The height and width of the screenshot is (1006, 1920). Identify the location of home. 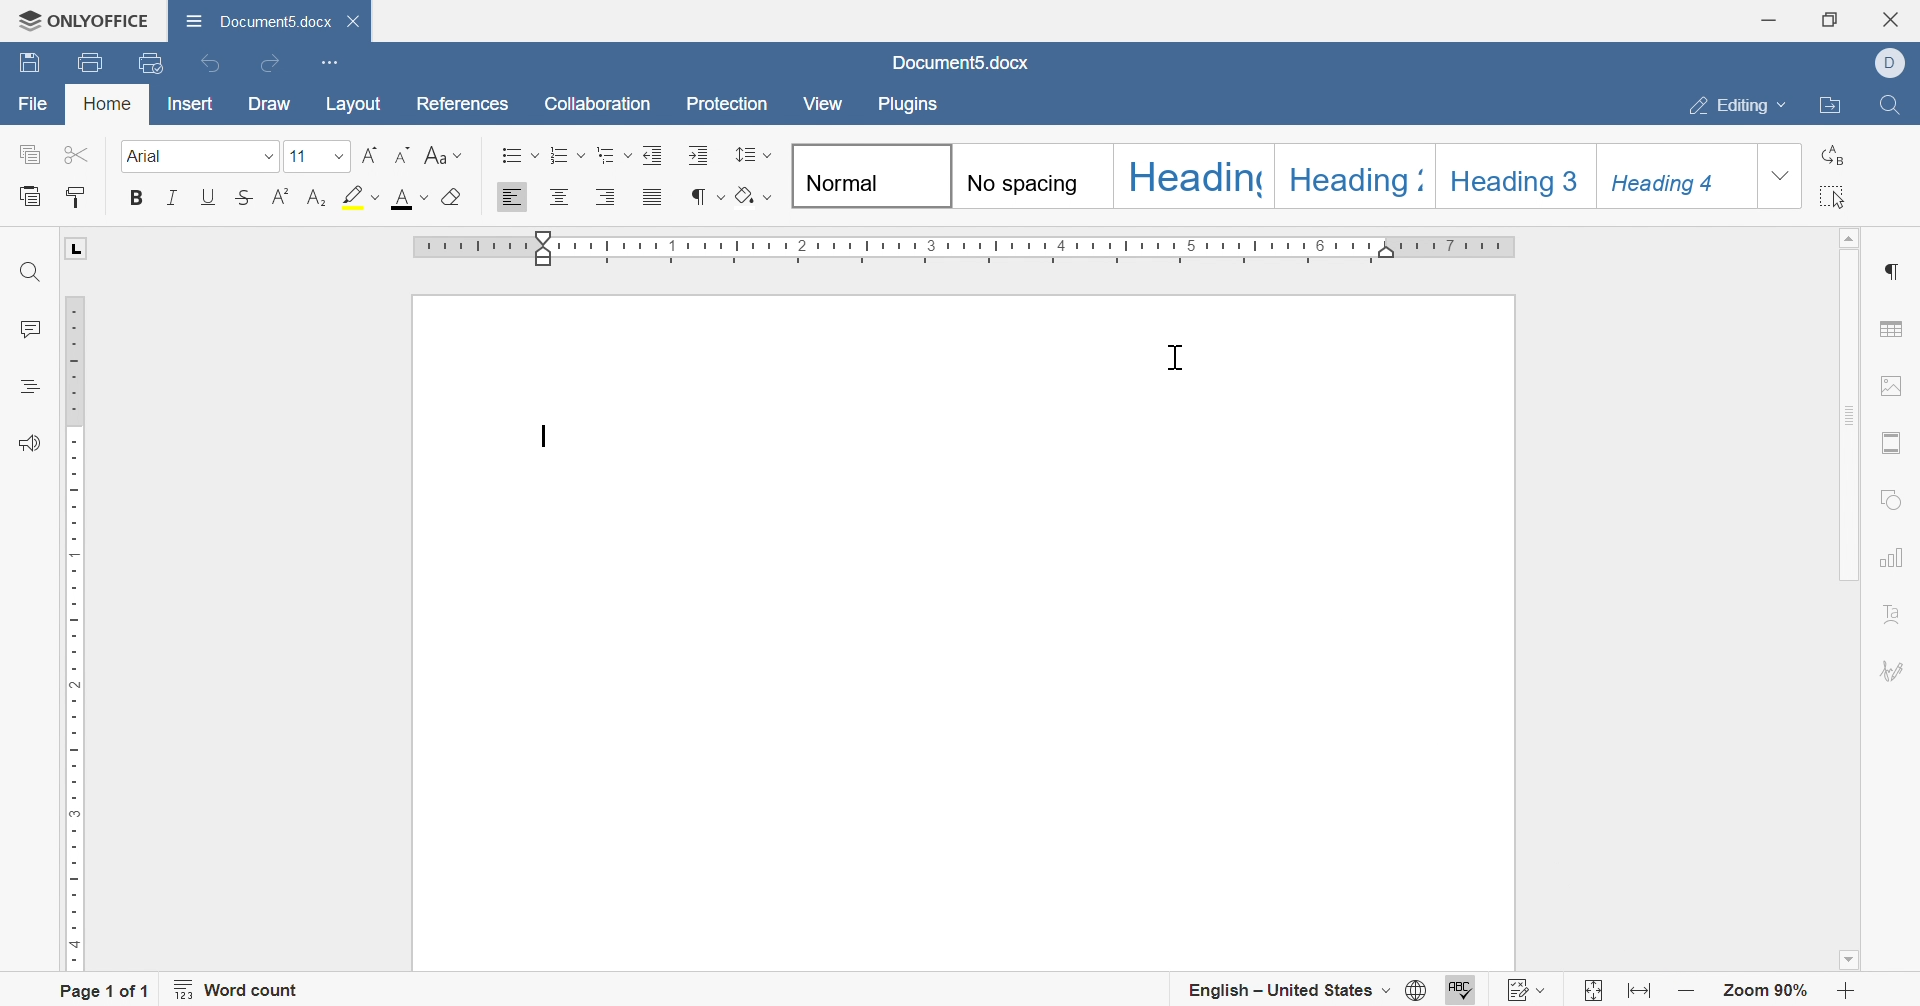
(110, 107).